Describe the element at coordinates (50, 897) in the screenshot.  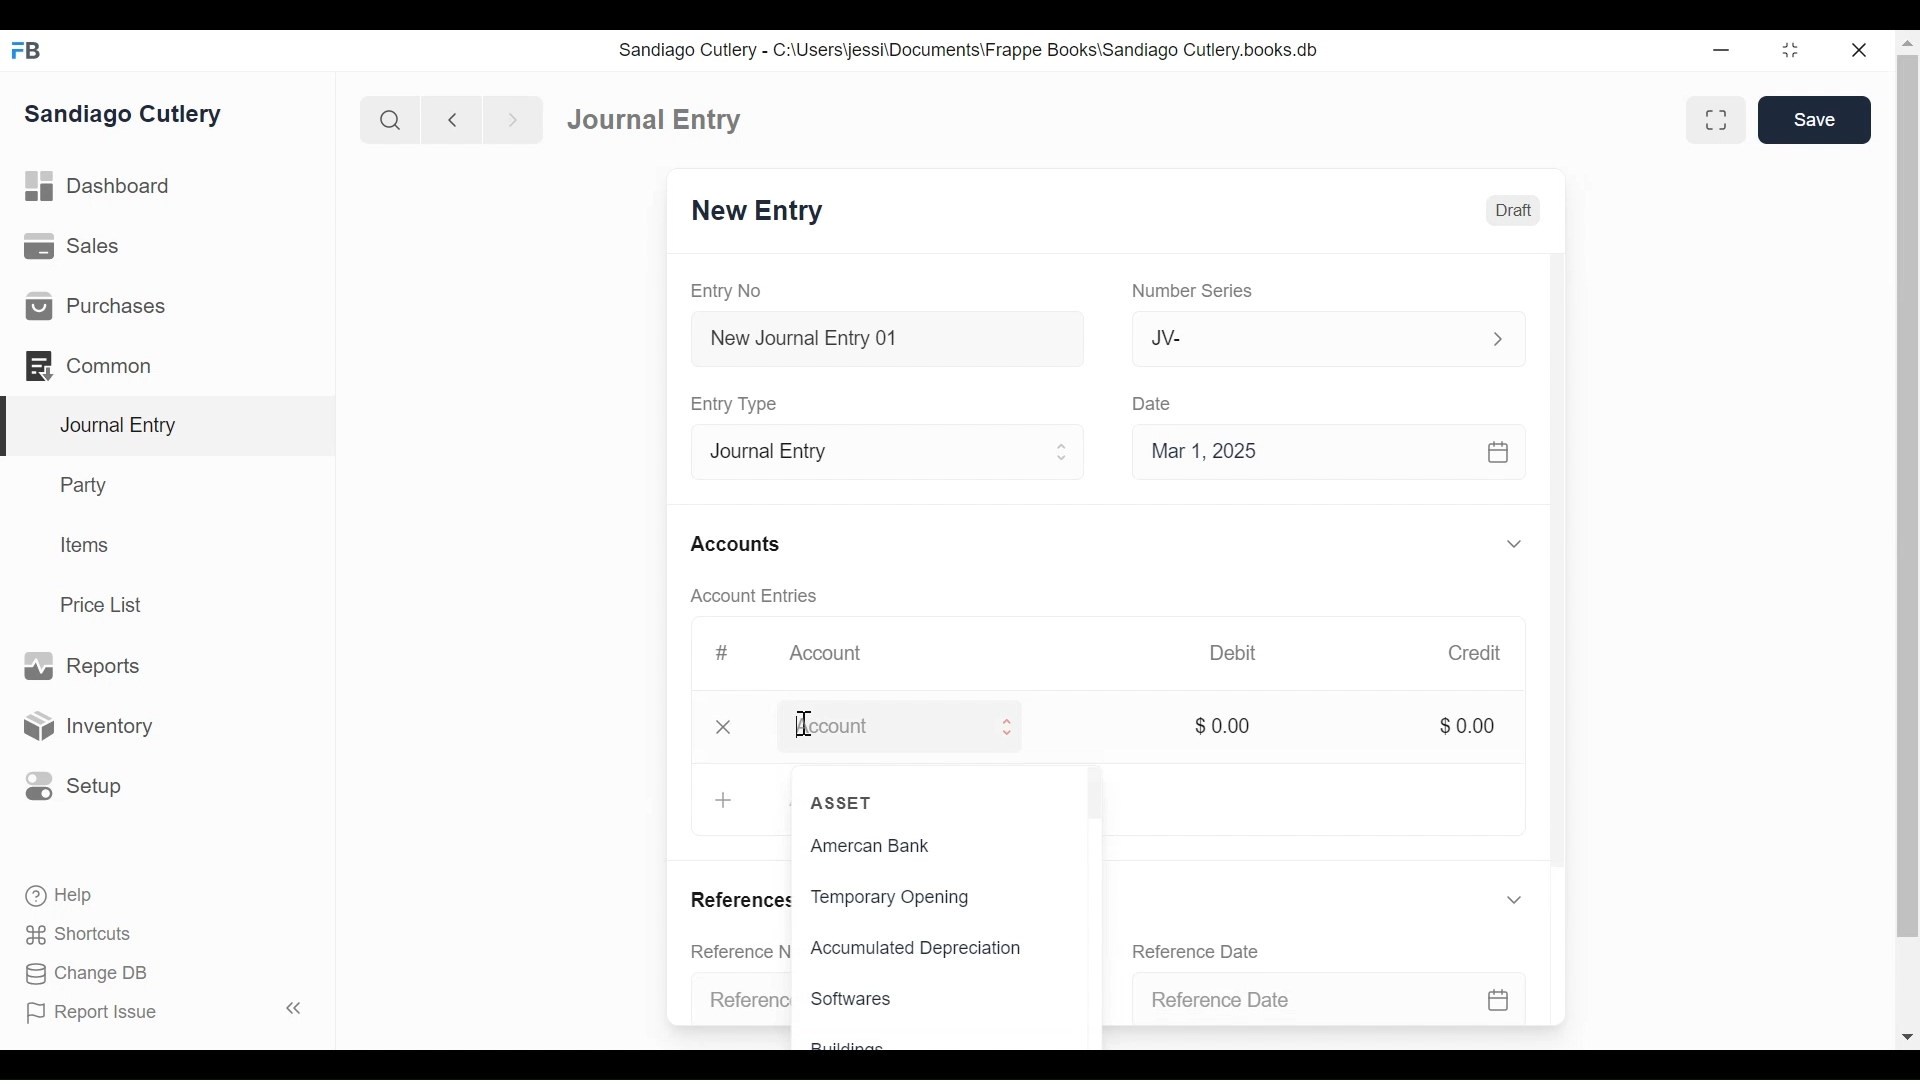
I see `Help` at that location.